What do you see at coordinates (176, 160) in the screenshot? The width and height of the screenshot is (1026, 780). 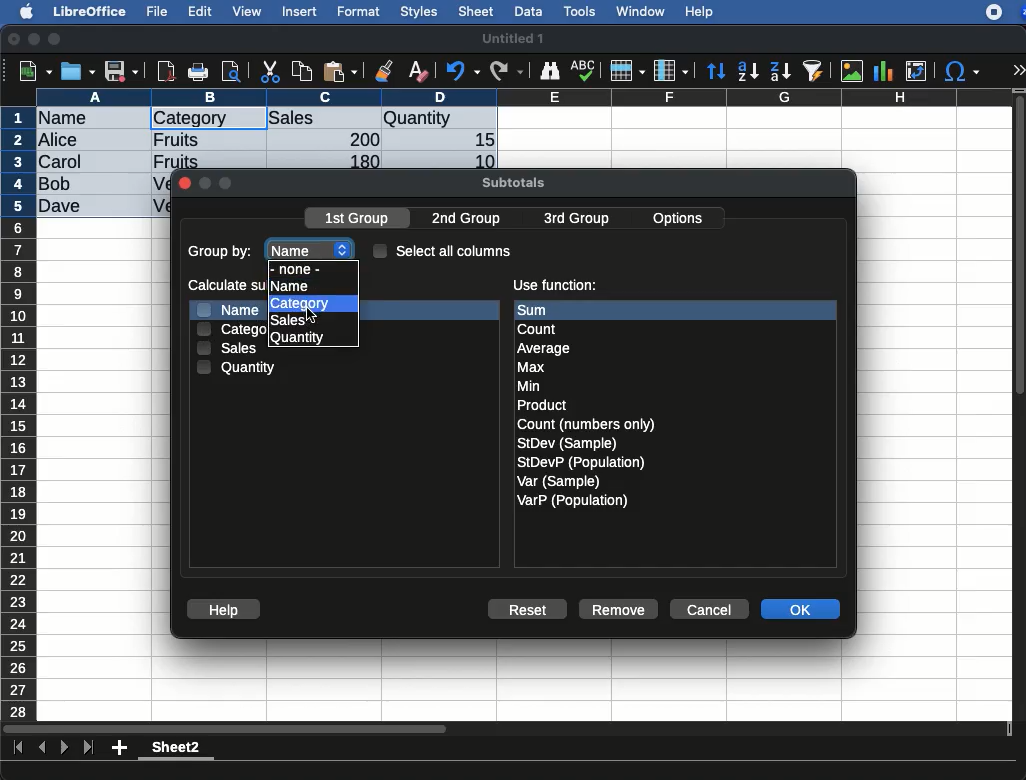 I see `Fruits` at bounding box center [176, 160].